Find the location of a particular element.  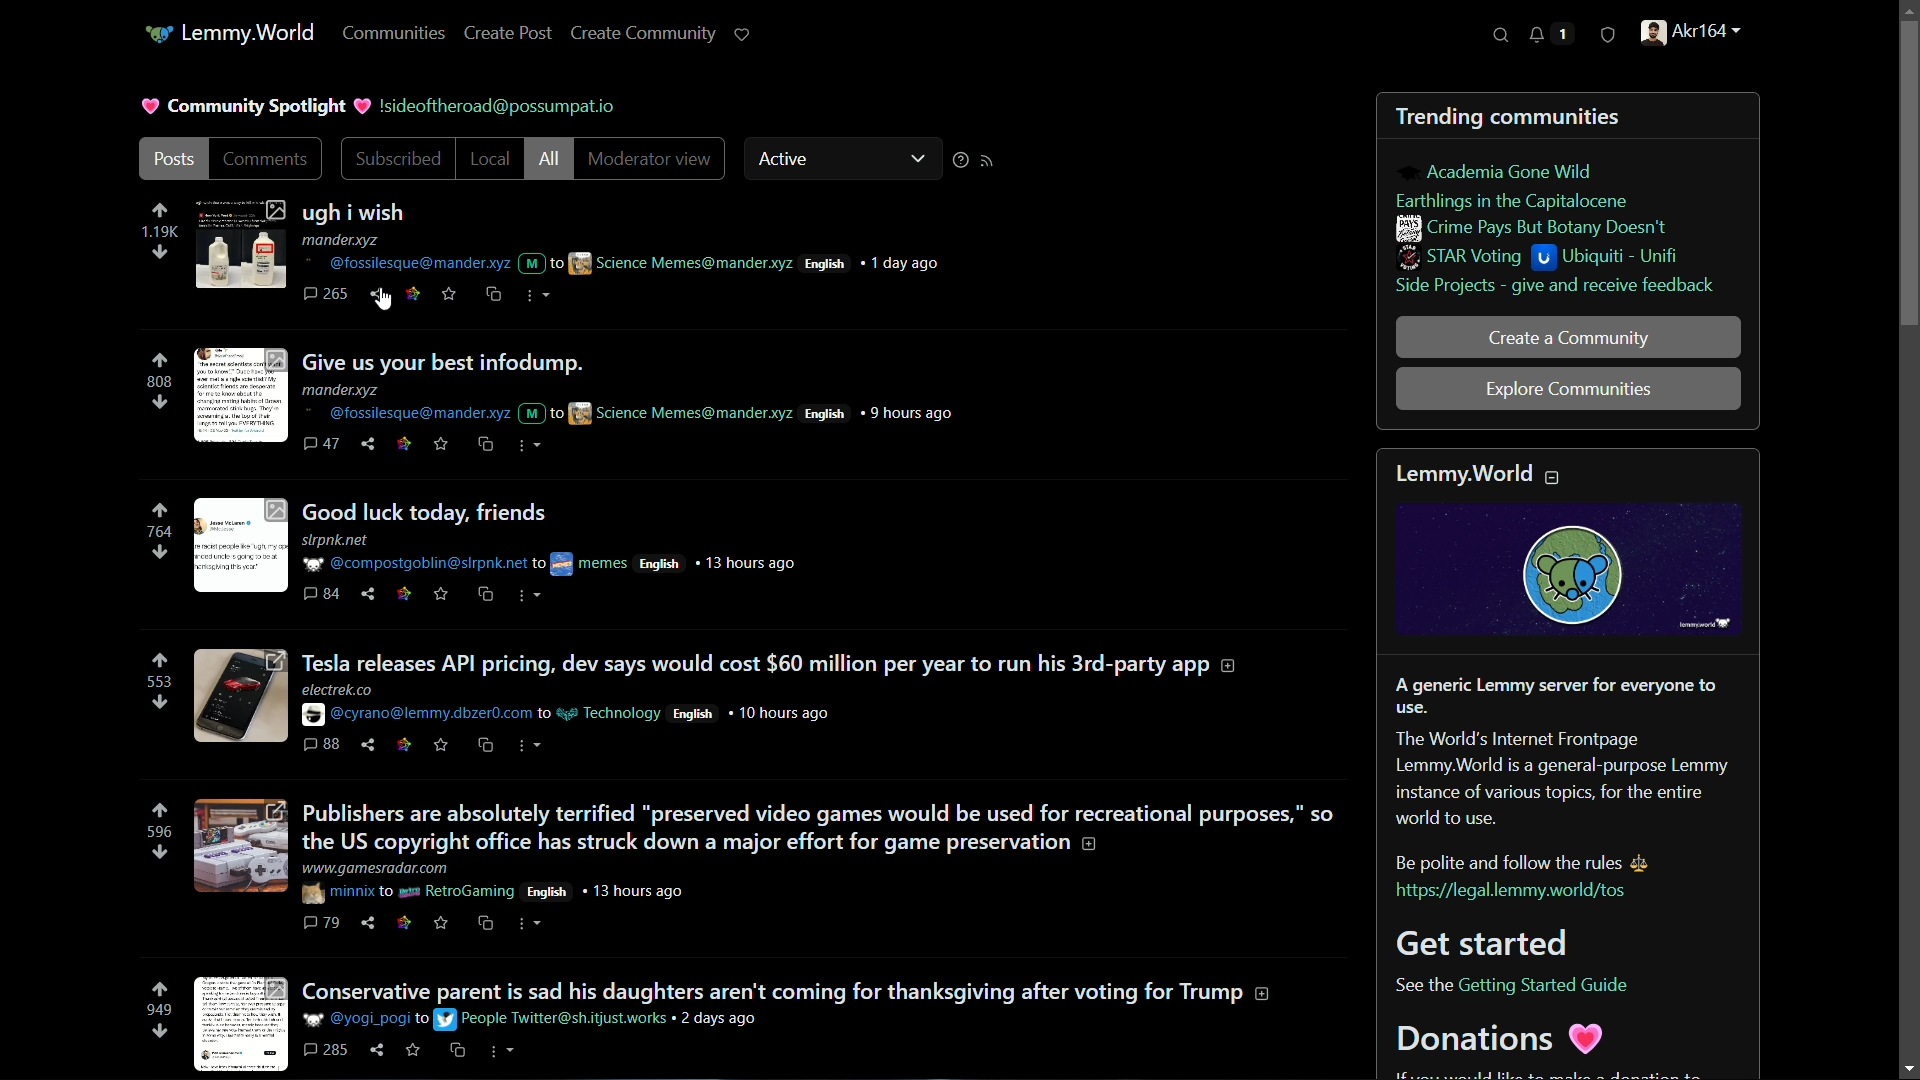

upvote is located at coordinates (161, 509).